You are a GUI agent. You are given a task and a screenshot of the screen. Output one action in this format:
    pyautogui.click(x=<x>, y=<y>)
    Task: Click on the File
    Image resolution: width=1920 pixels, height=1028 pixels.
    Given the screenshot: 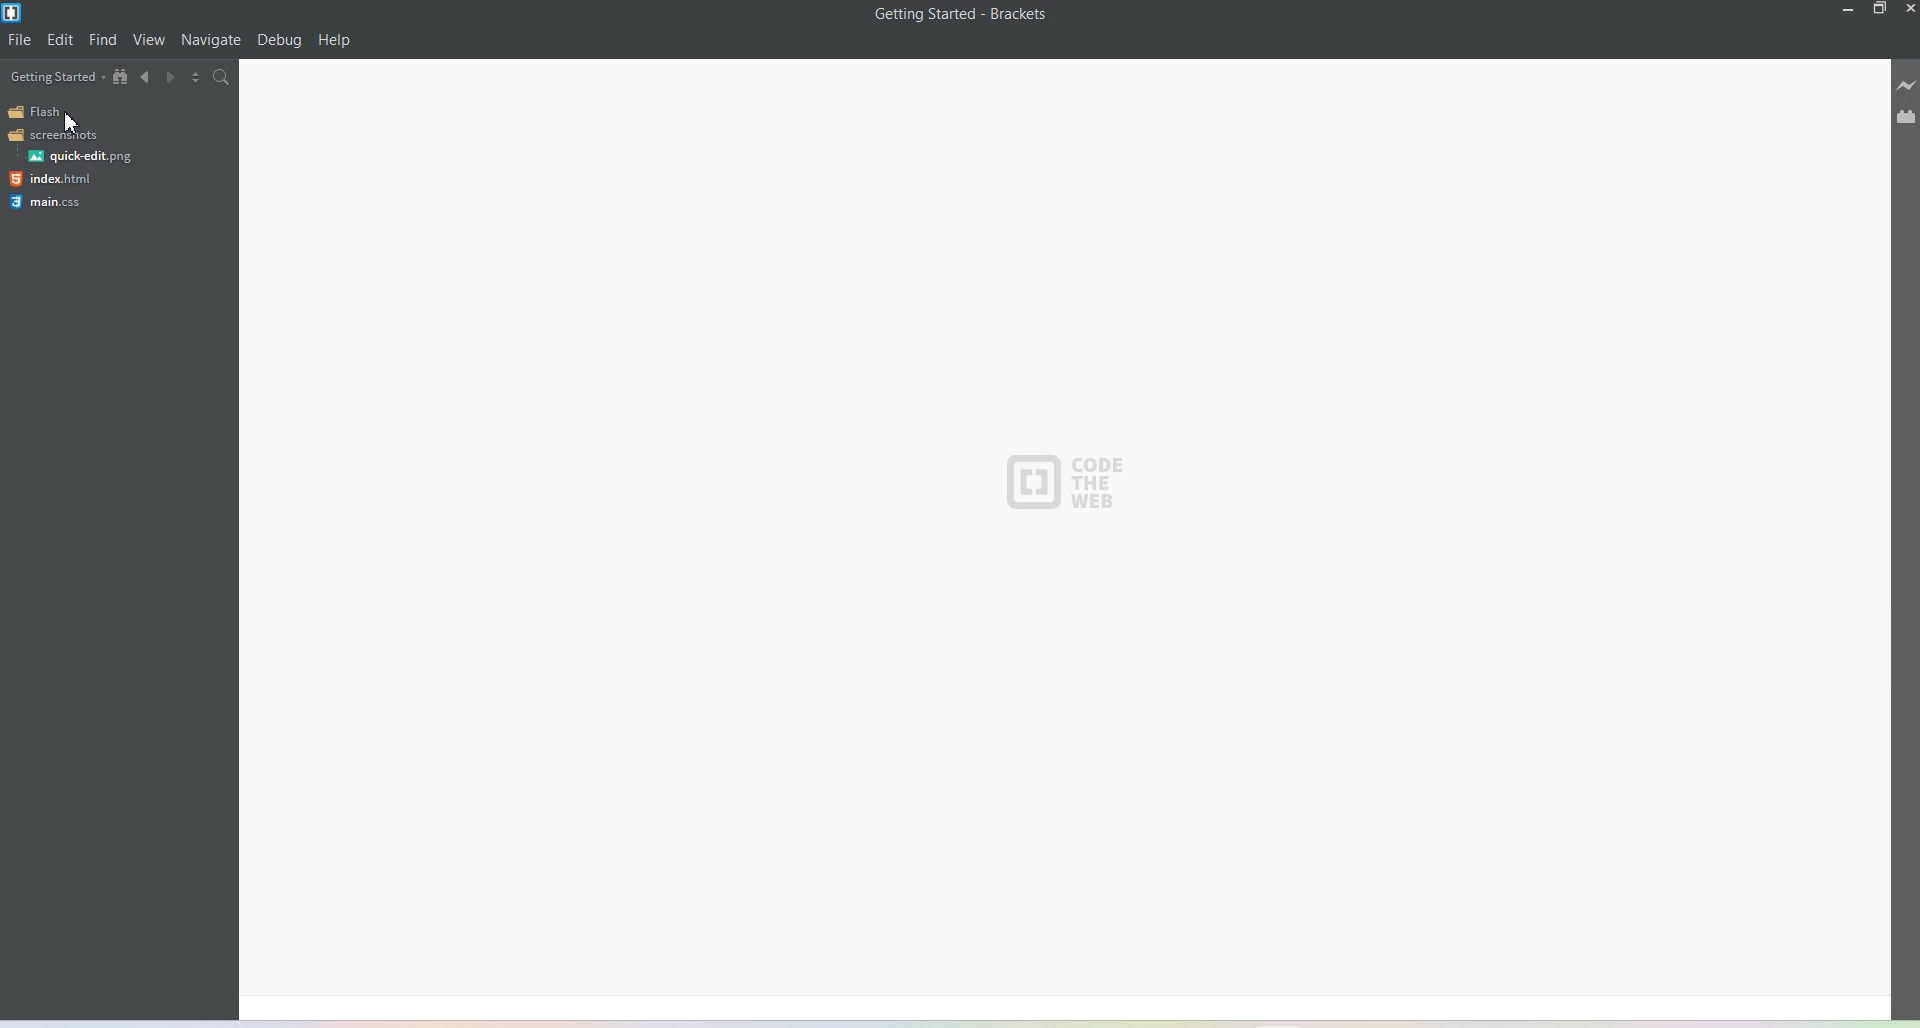 What is the action you would take?
    pyautogui.click(x=21, y=40)
    